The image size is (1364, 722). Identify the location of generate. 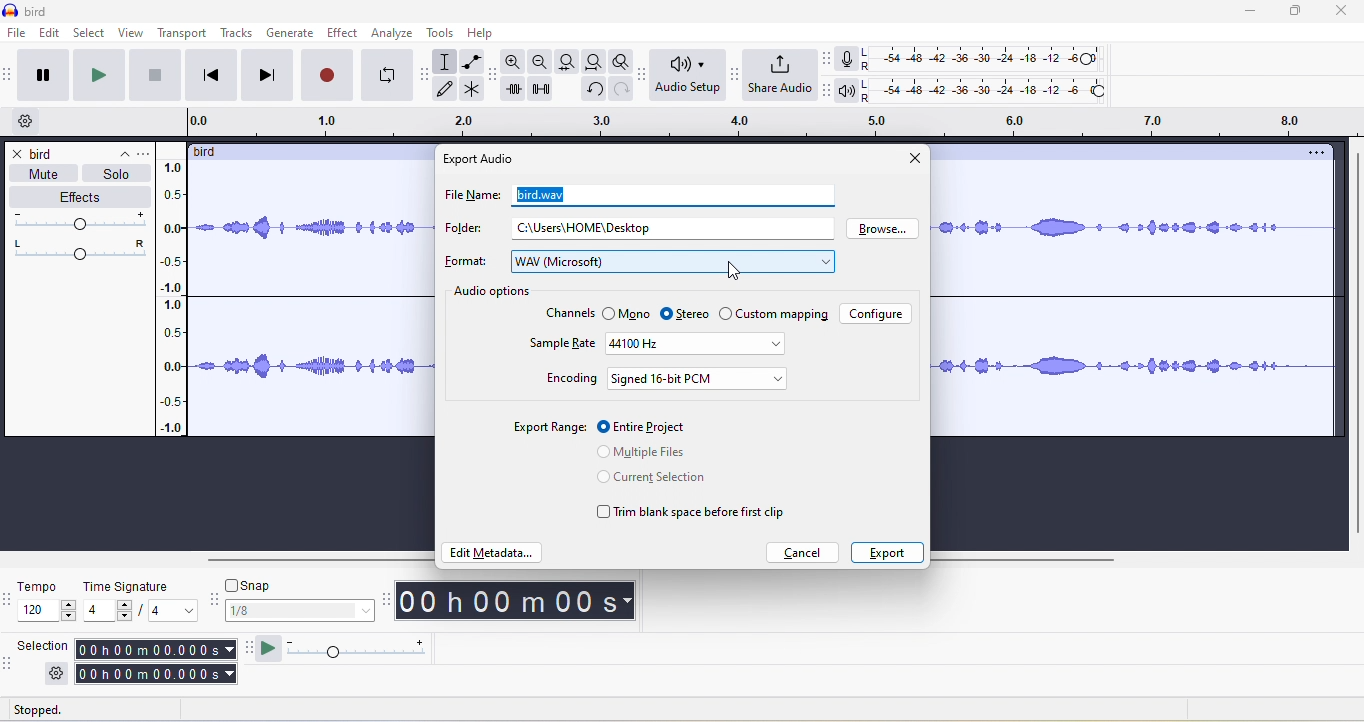
(291, 33).